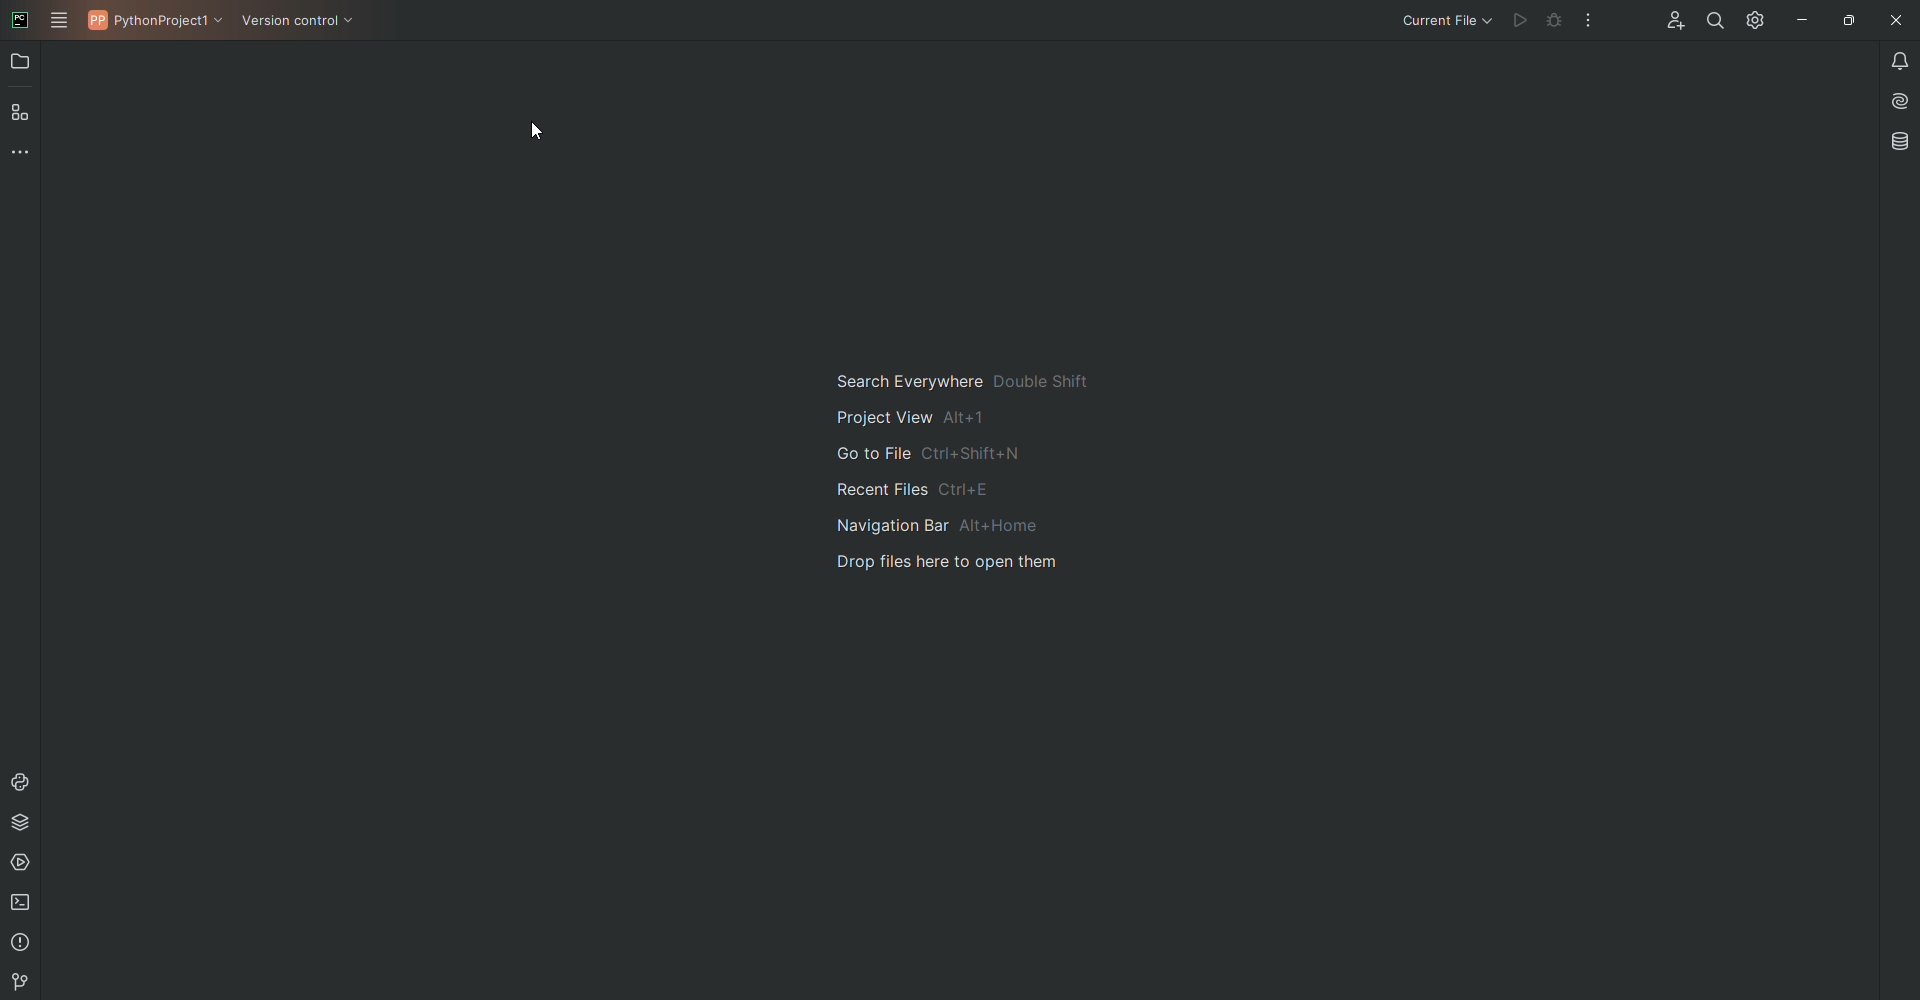  Describe the element at coordinates (1895, 61) in the screenshot. I see `Notifications` at that location.